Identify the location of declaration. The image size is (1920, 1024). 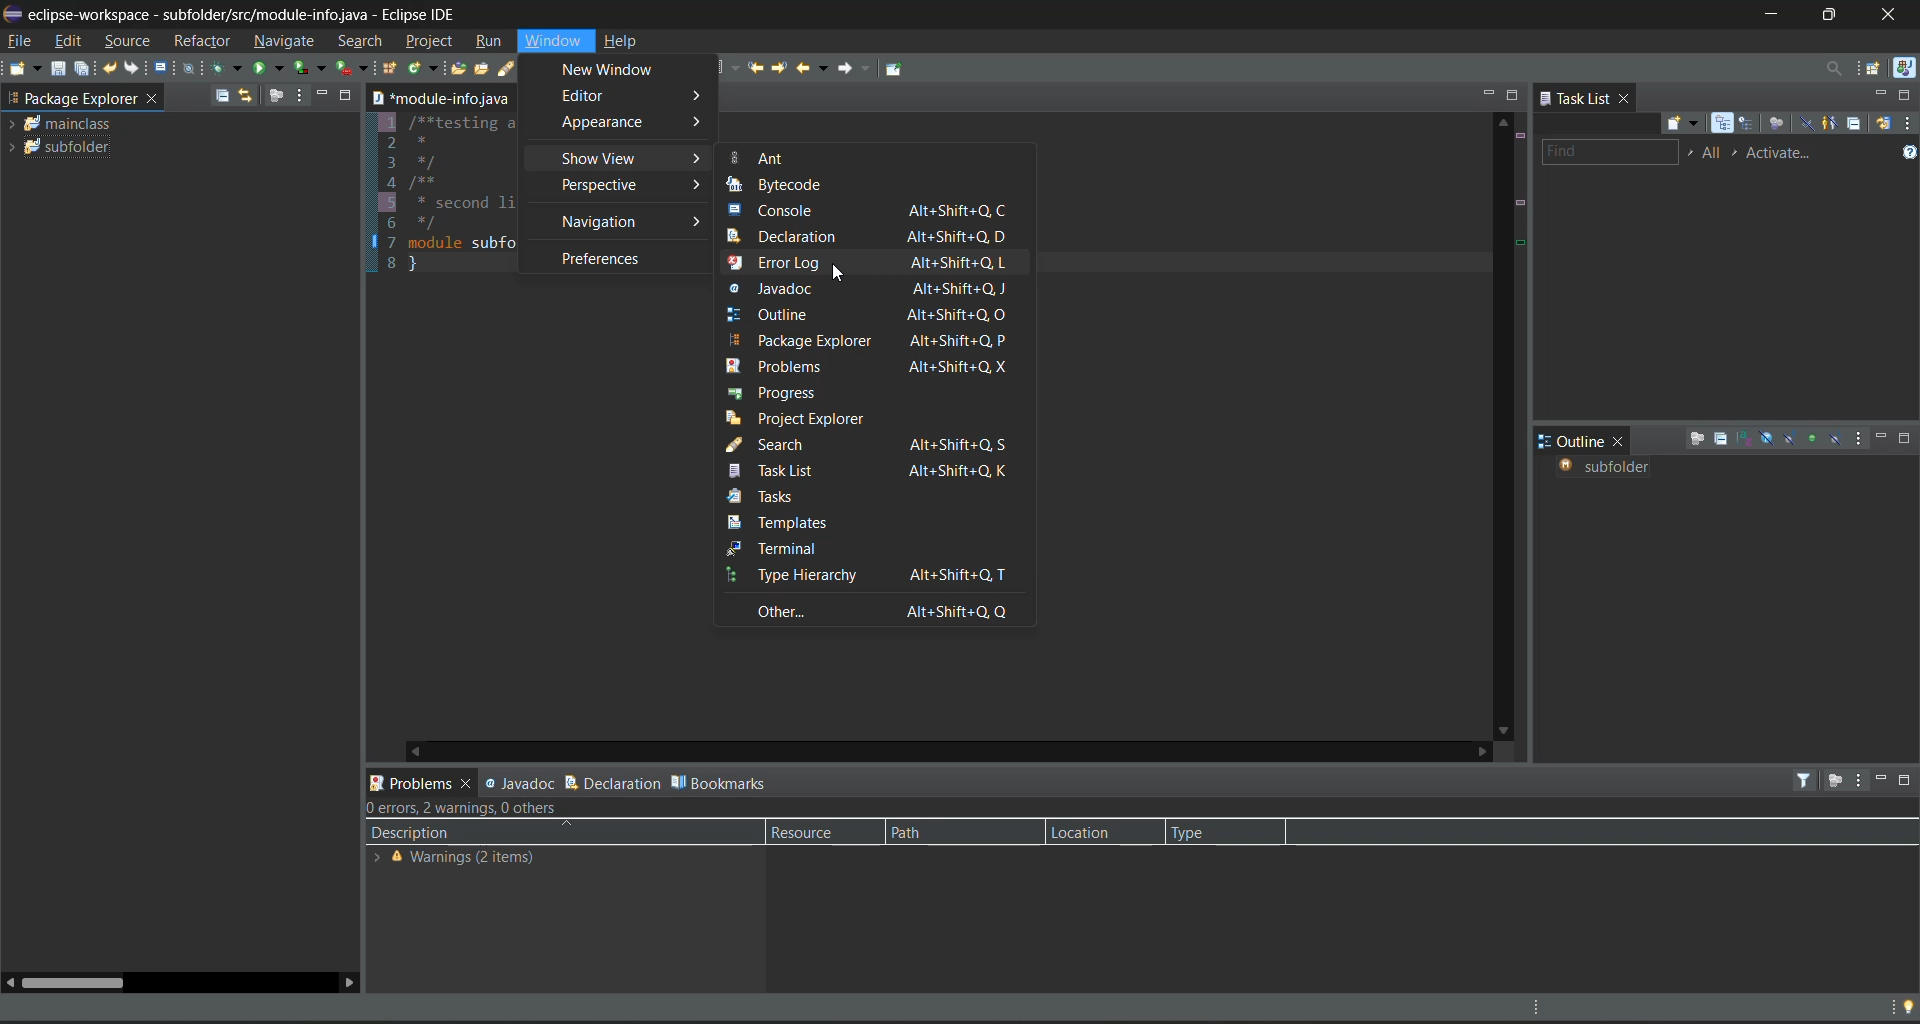
(873, 237).